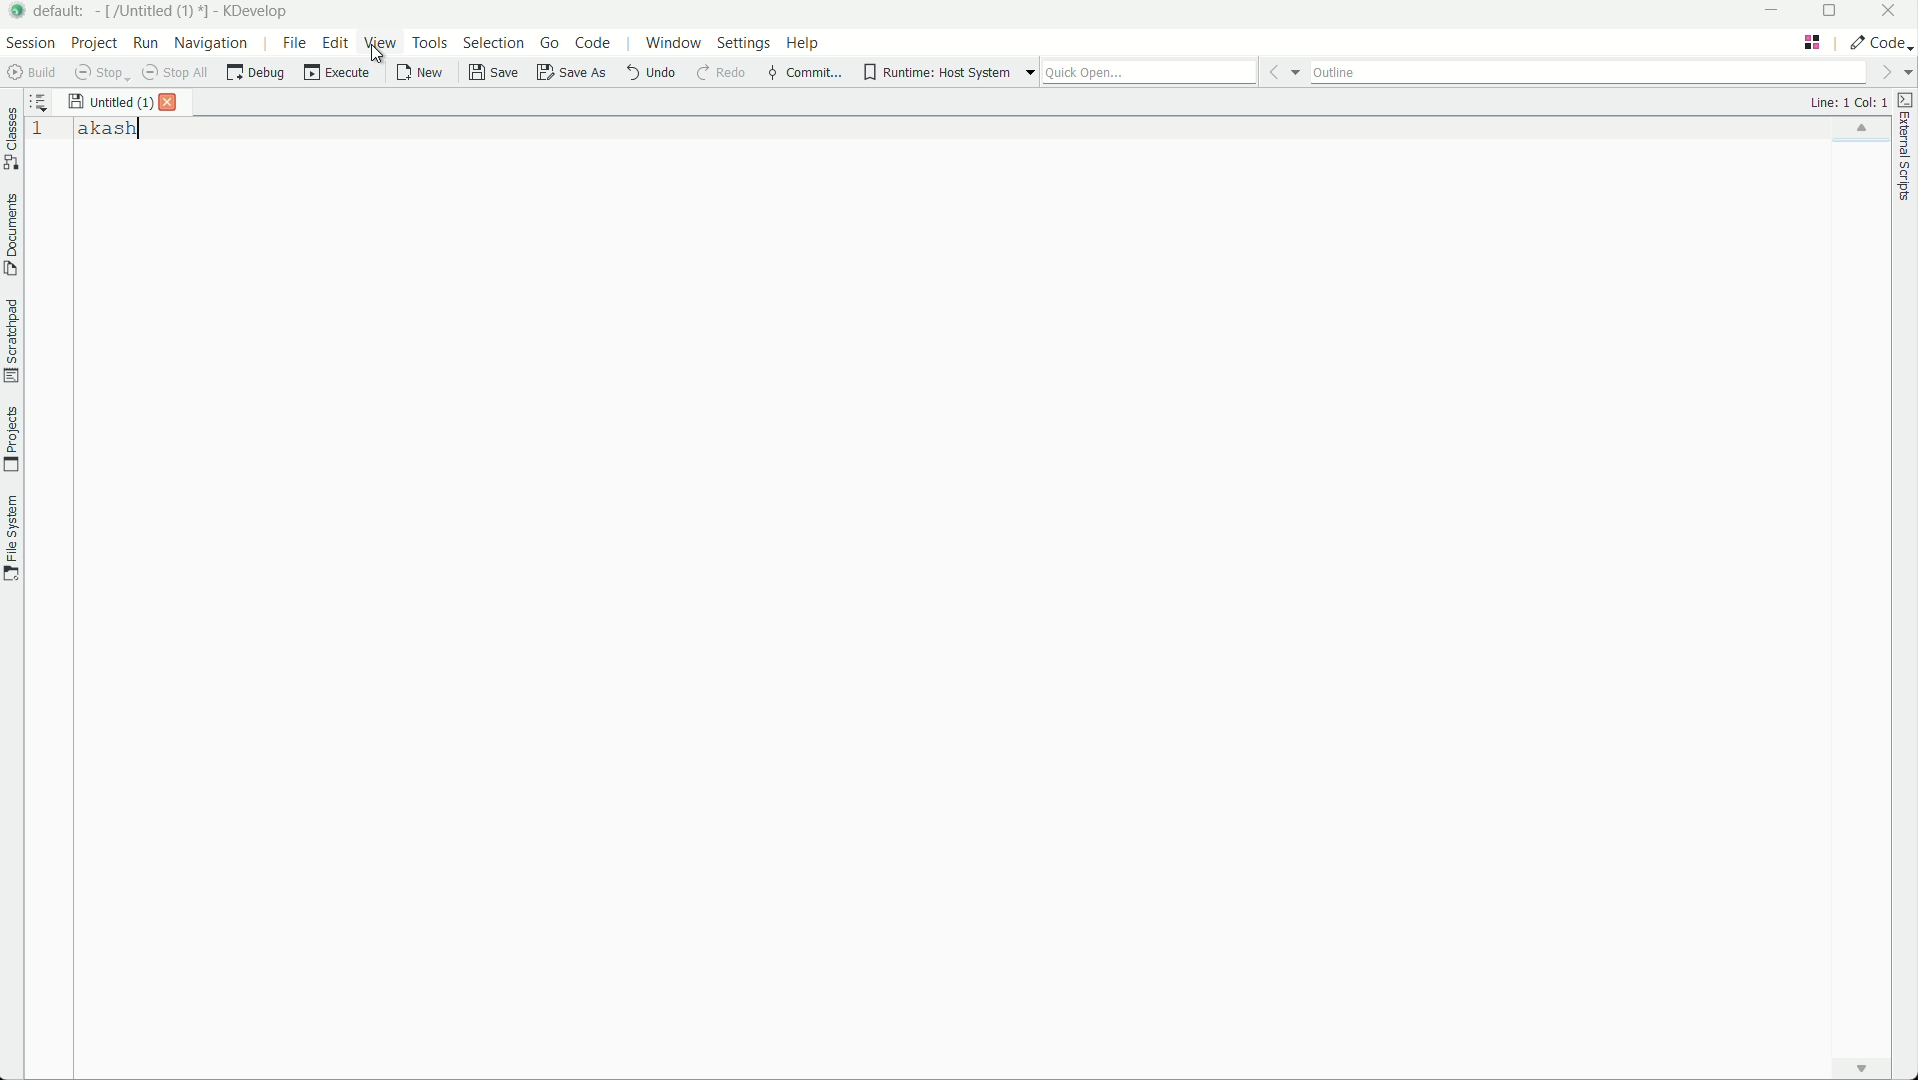 This screenshot has width=1918, height=1080. I want to click on change layout, so click(1812, 42).